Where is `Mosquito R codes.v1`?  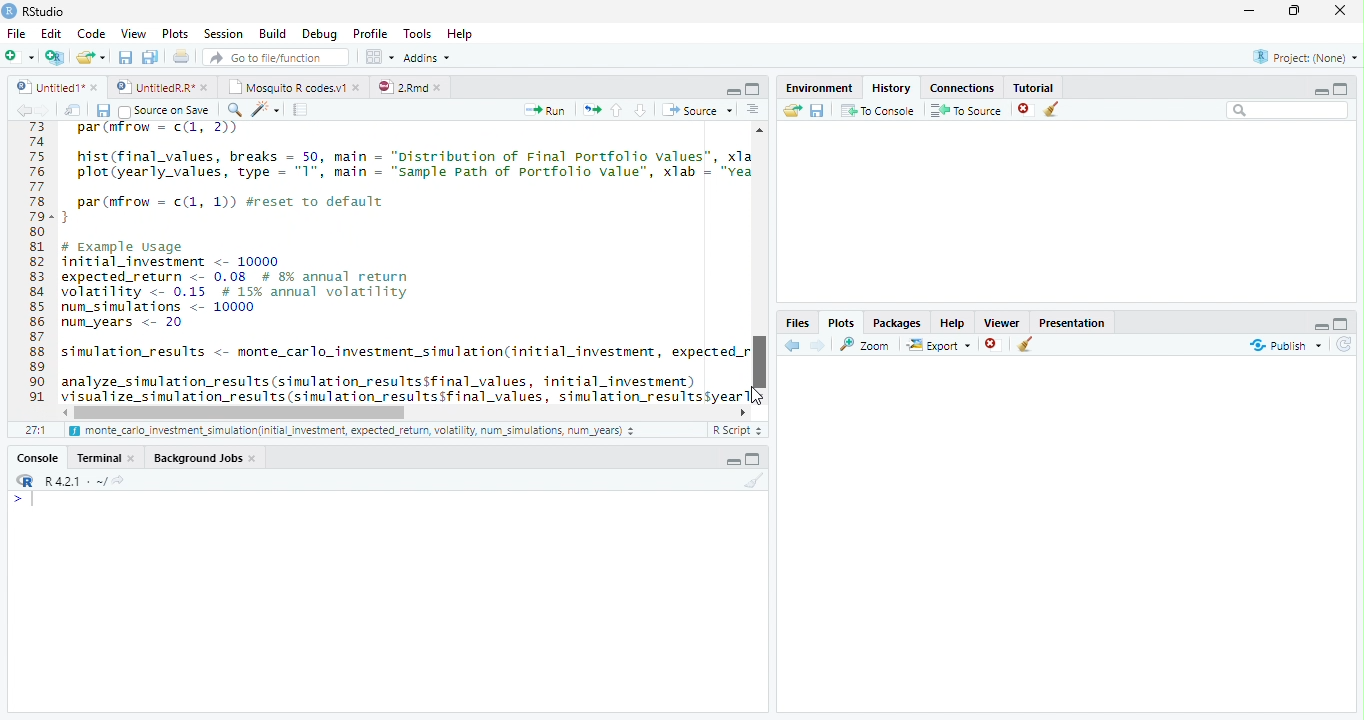
Mosquito R codes.v1 is located at coordinates (292, 86).